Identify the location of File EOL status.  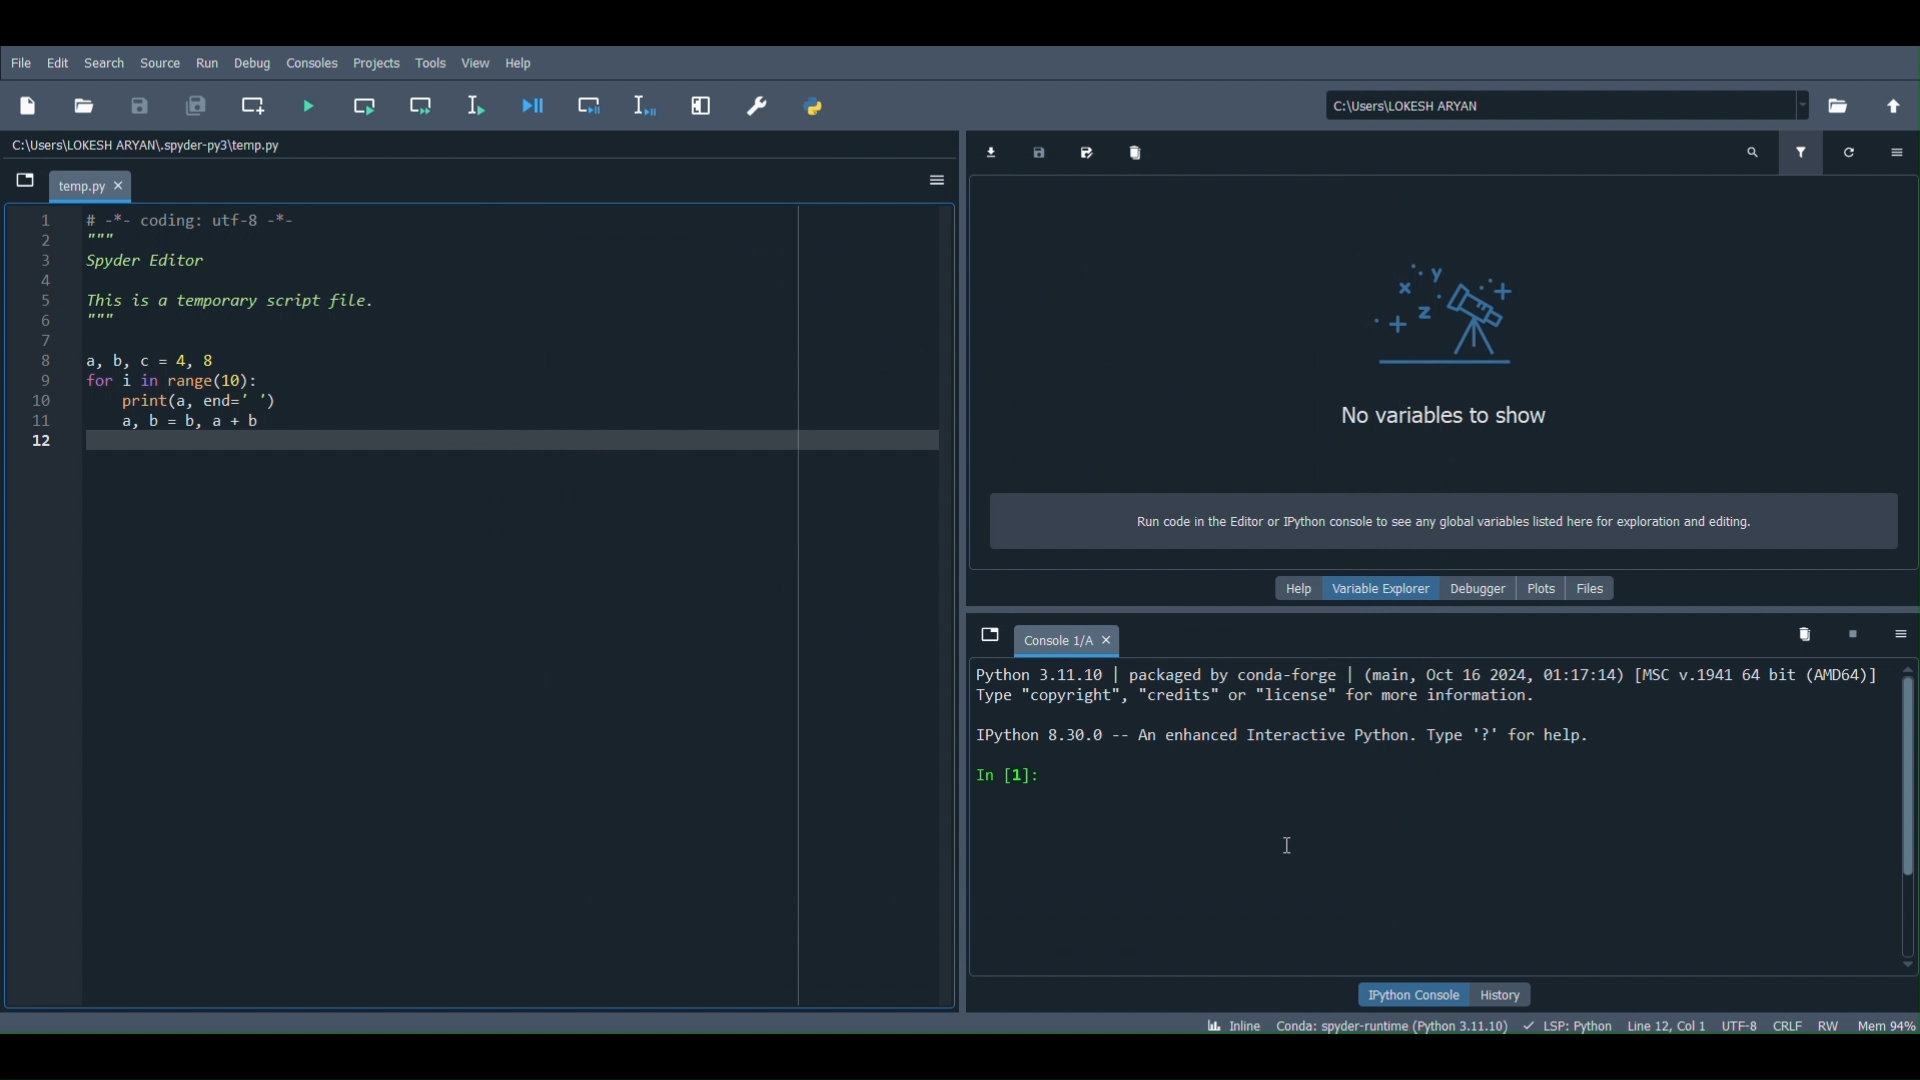
(1786, 1027).